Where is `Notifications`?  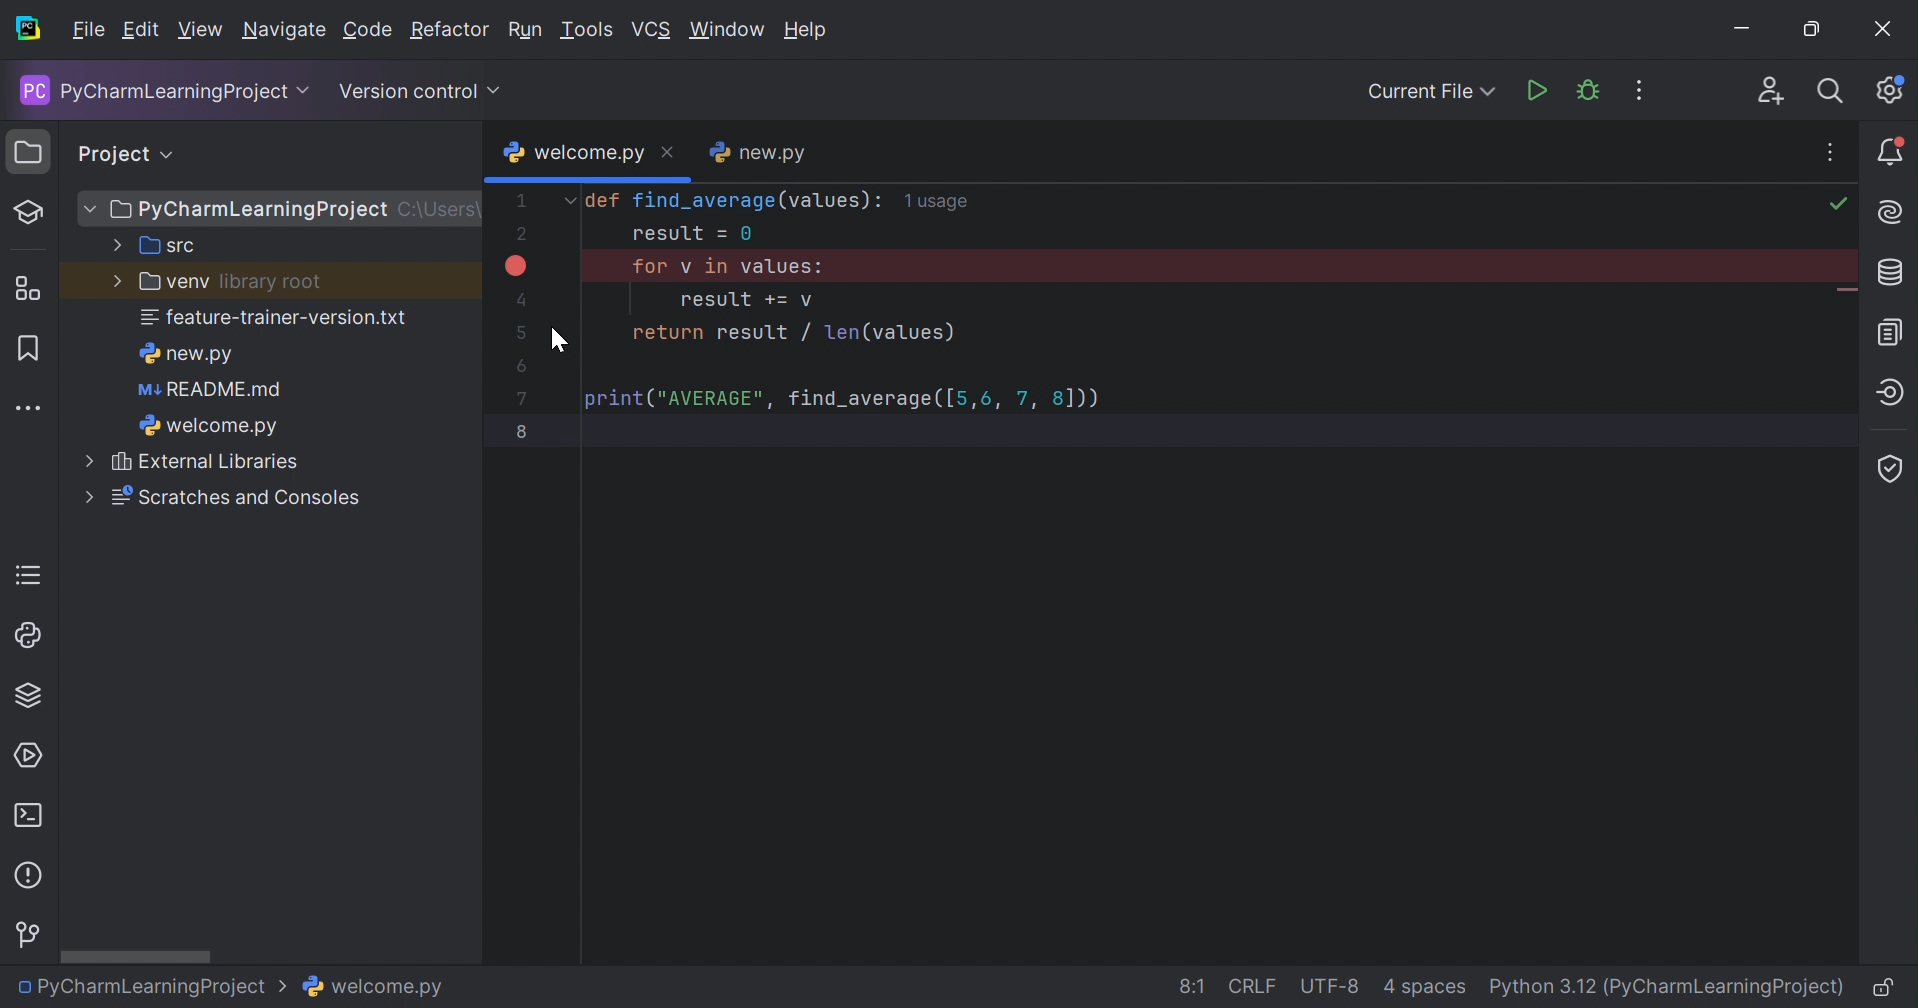 Notifications is located at coordinates (1893, 155).